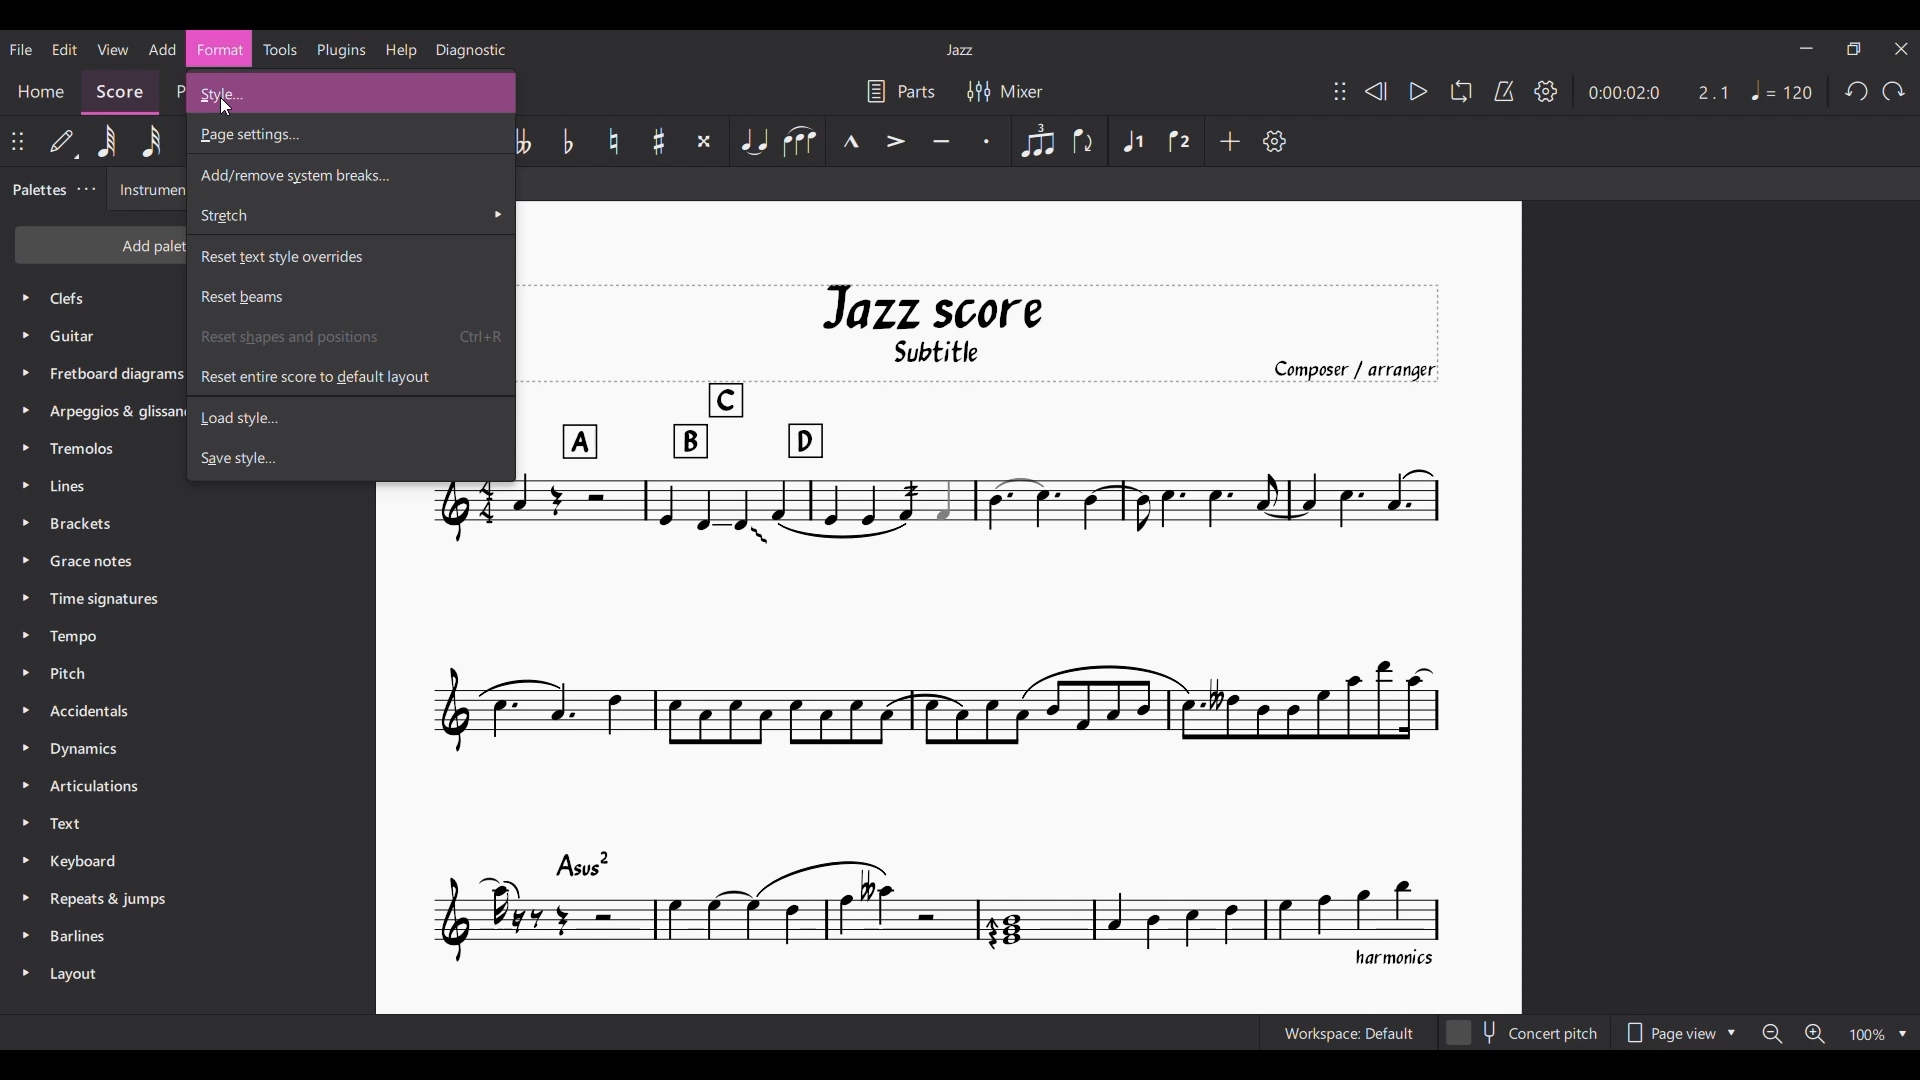 The image size is (1920, 1080). Describe the element at coordinates (95, 788) in the screenshot. I see `Articulation` at that location.